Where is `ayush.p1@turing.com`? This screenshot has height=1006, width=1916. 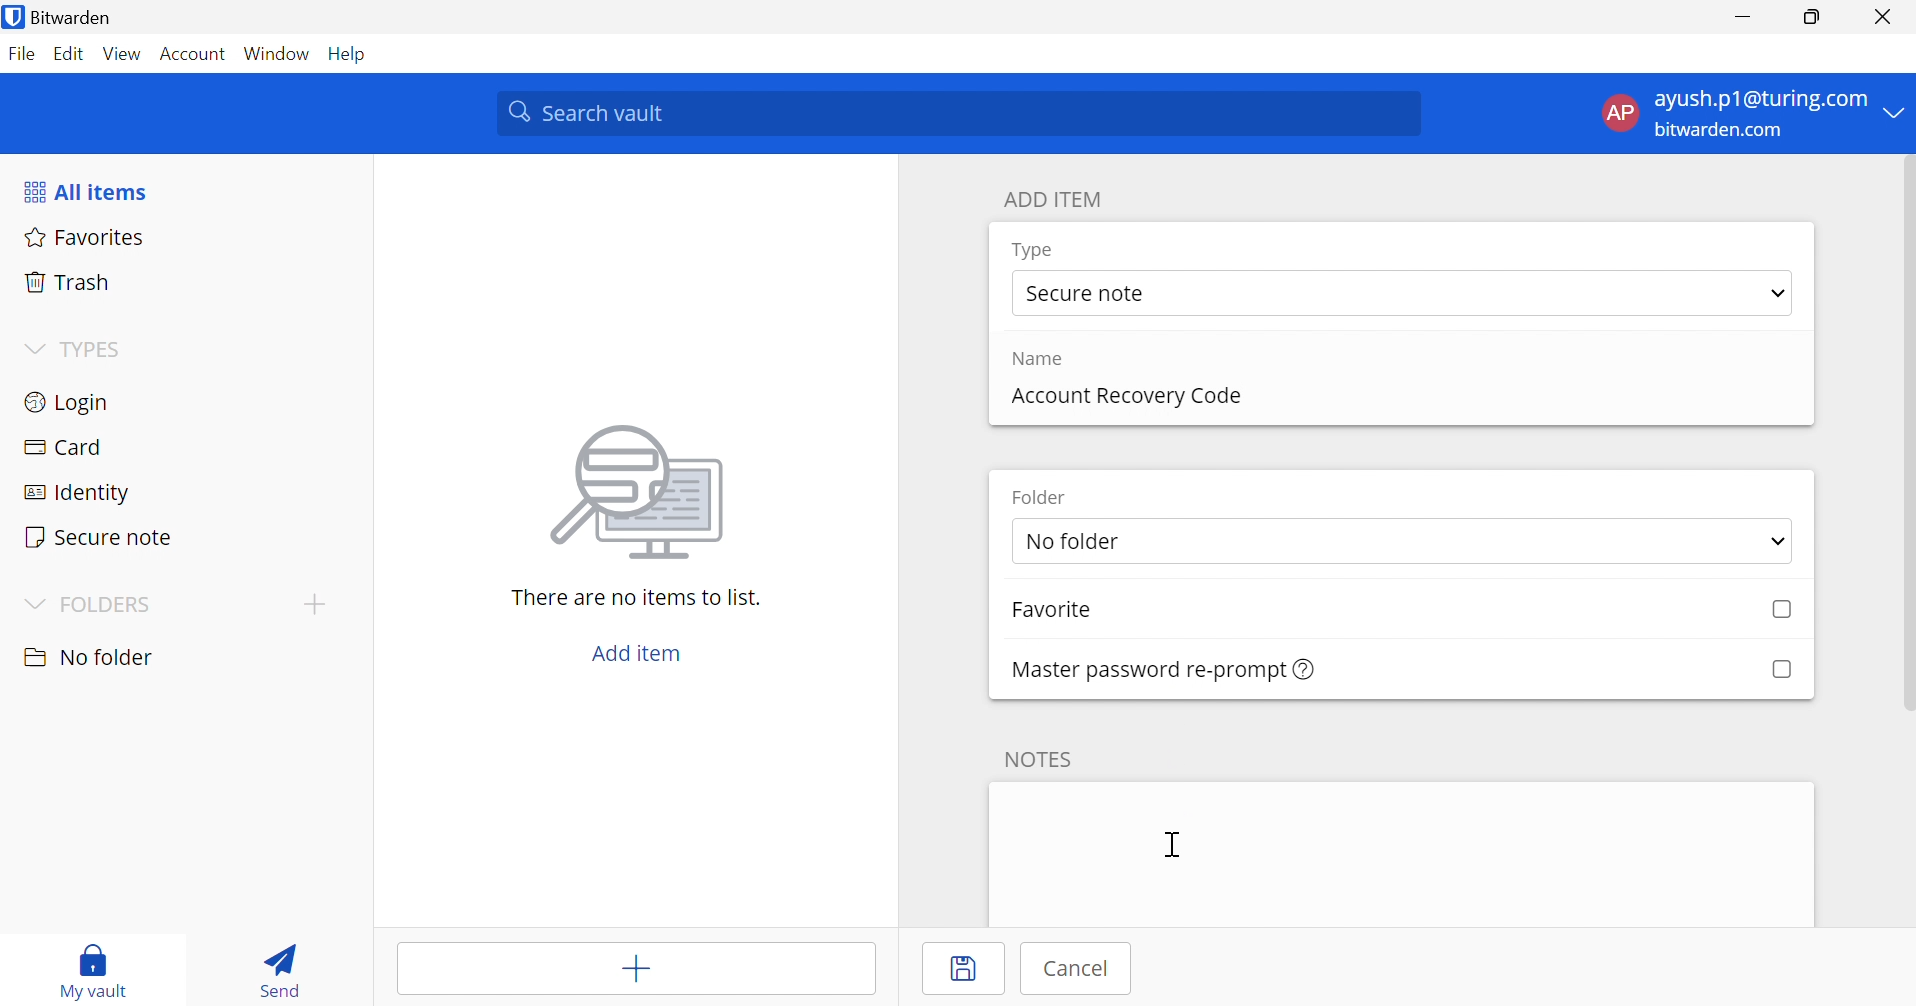
ayush.p1@turing.com is located at coordinates (1760, 100).